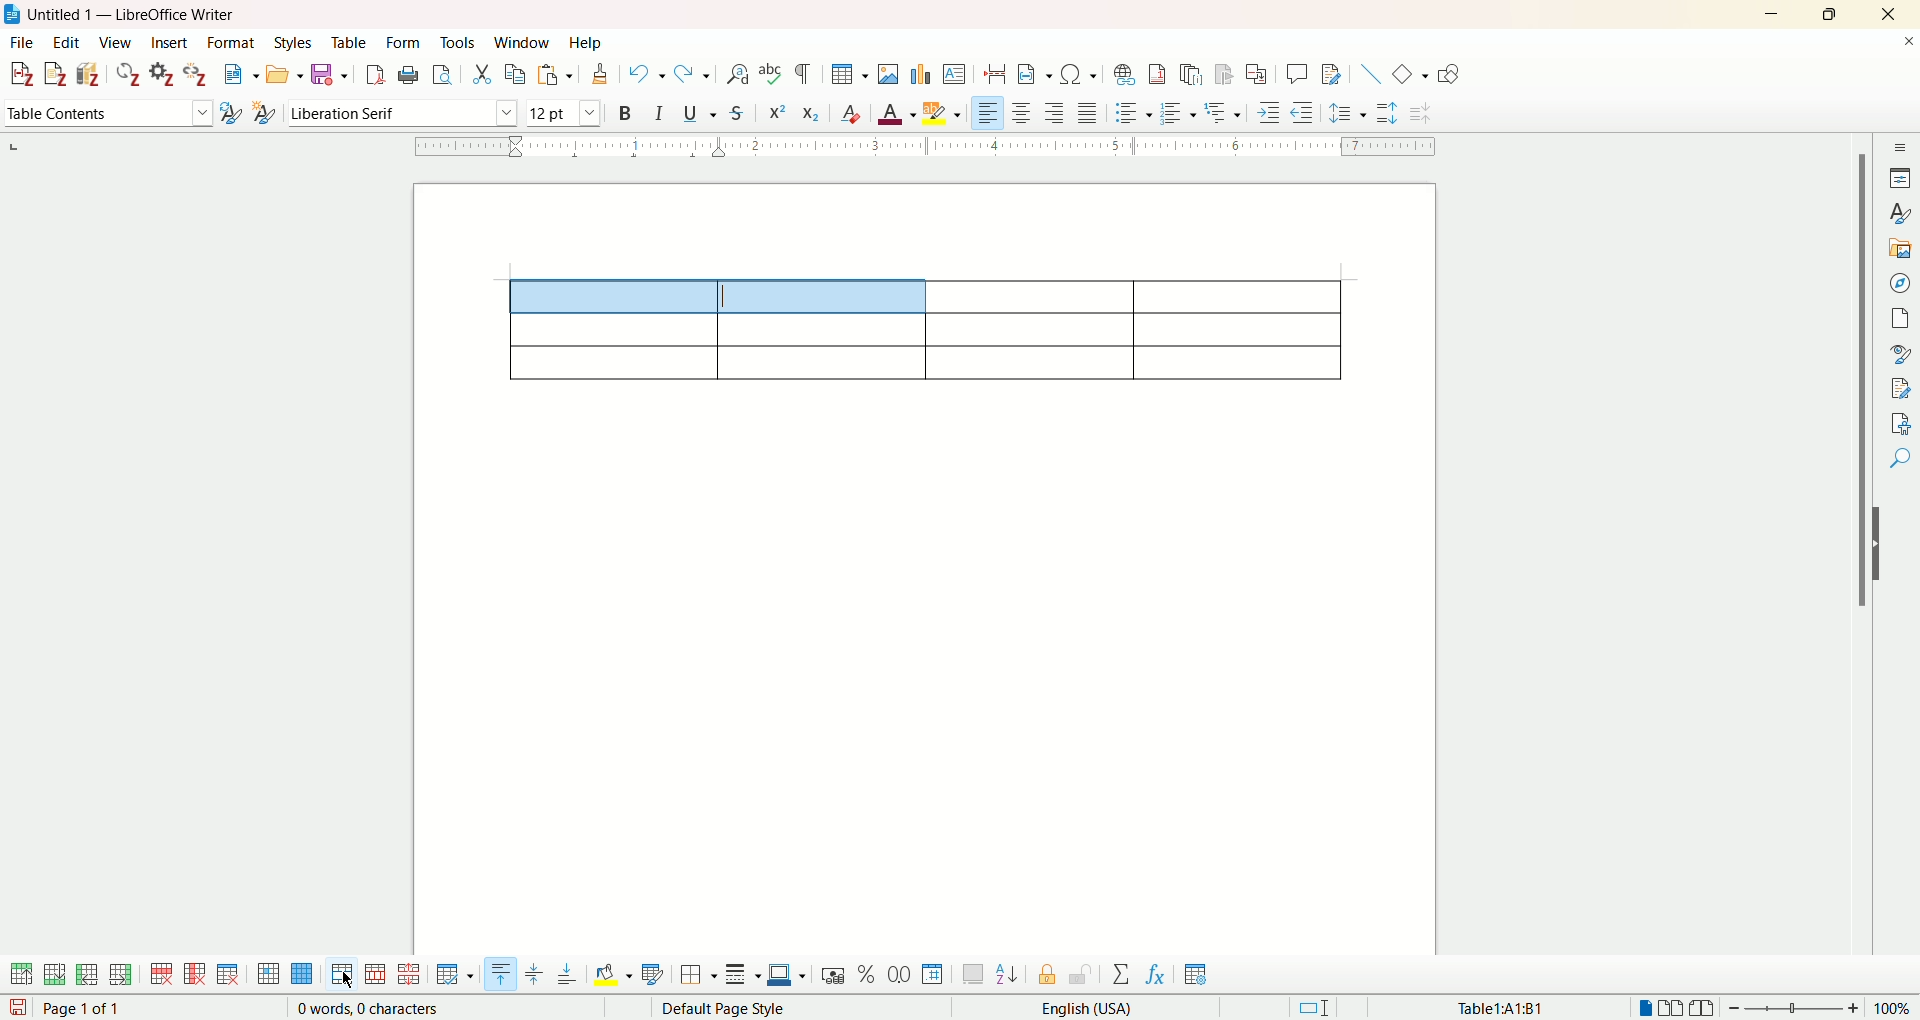 Image resolution: width=1920 pixels, height=1020 pixels. I want to click on print preview, so click(440, 76).